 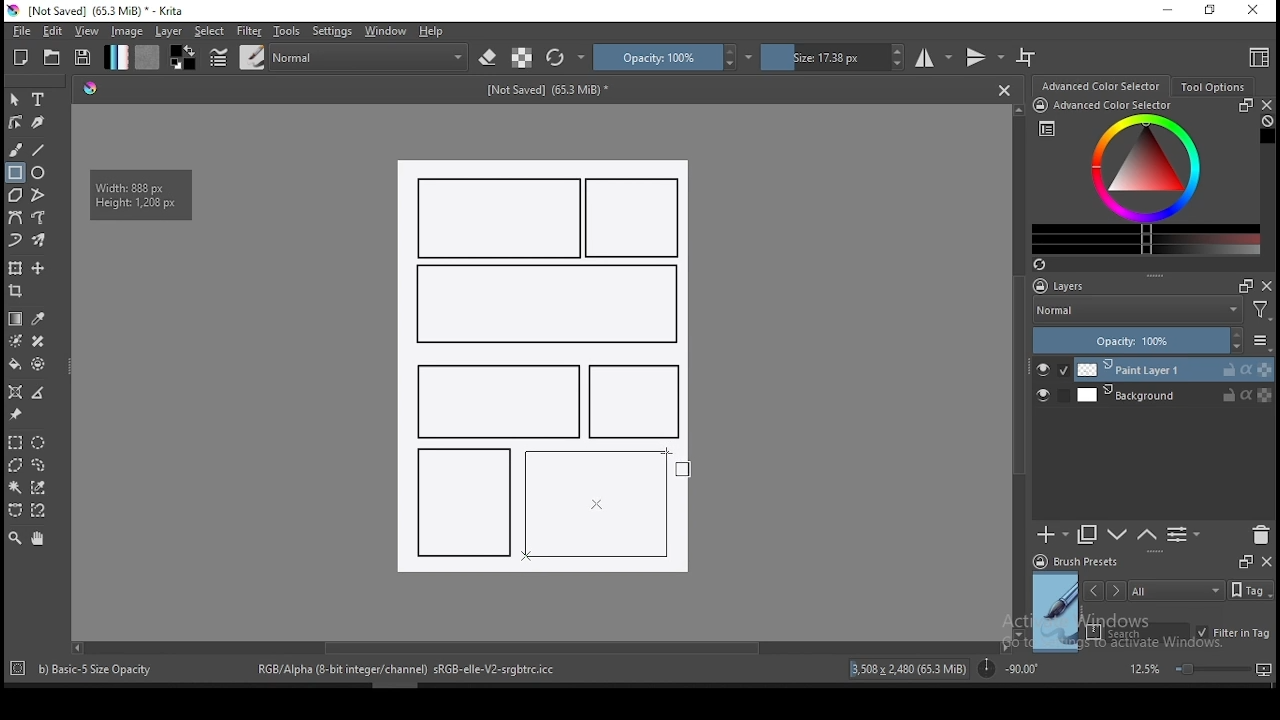 I want to click on scroll bar, so click(x=539, y=646).